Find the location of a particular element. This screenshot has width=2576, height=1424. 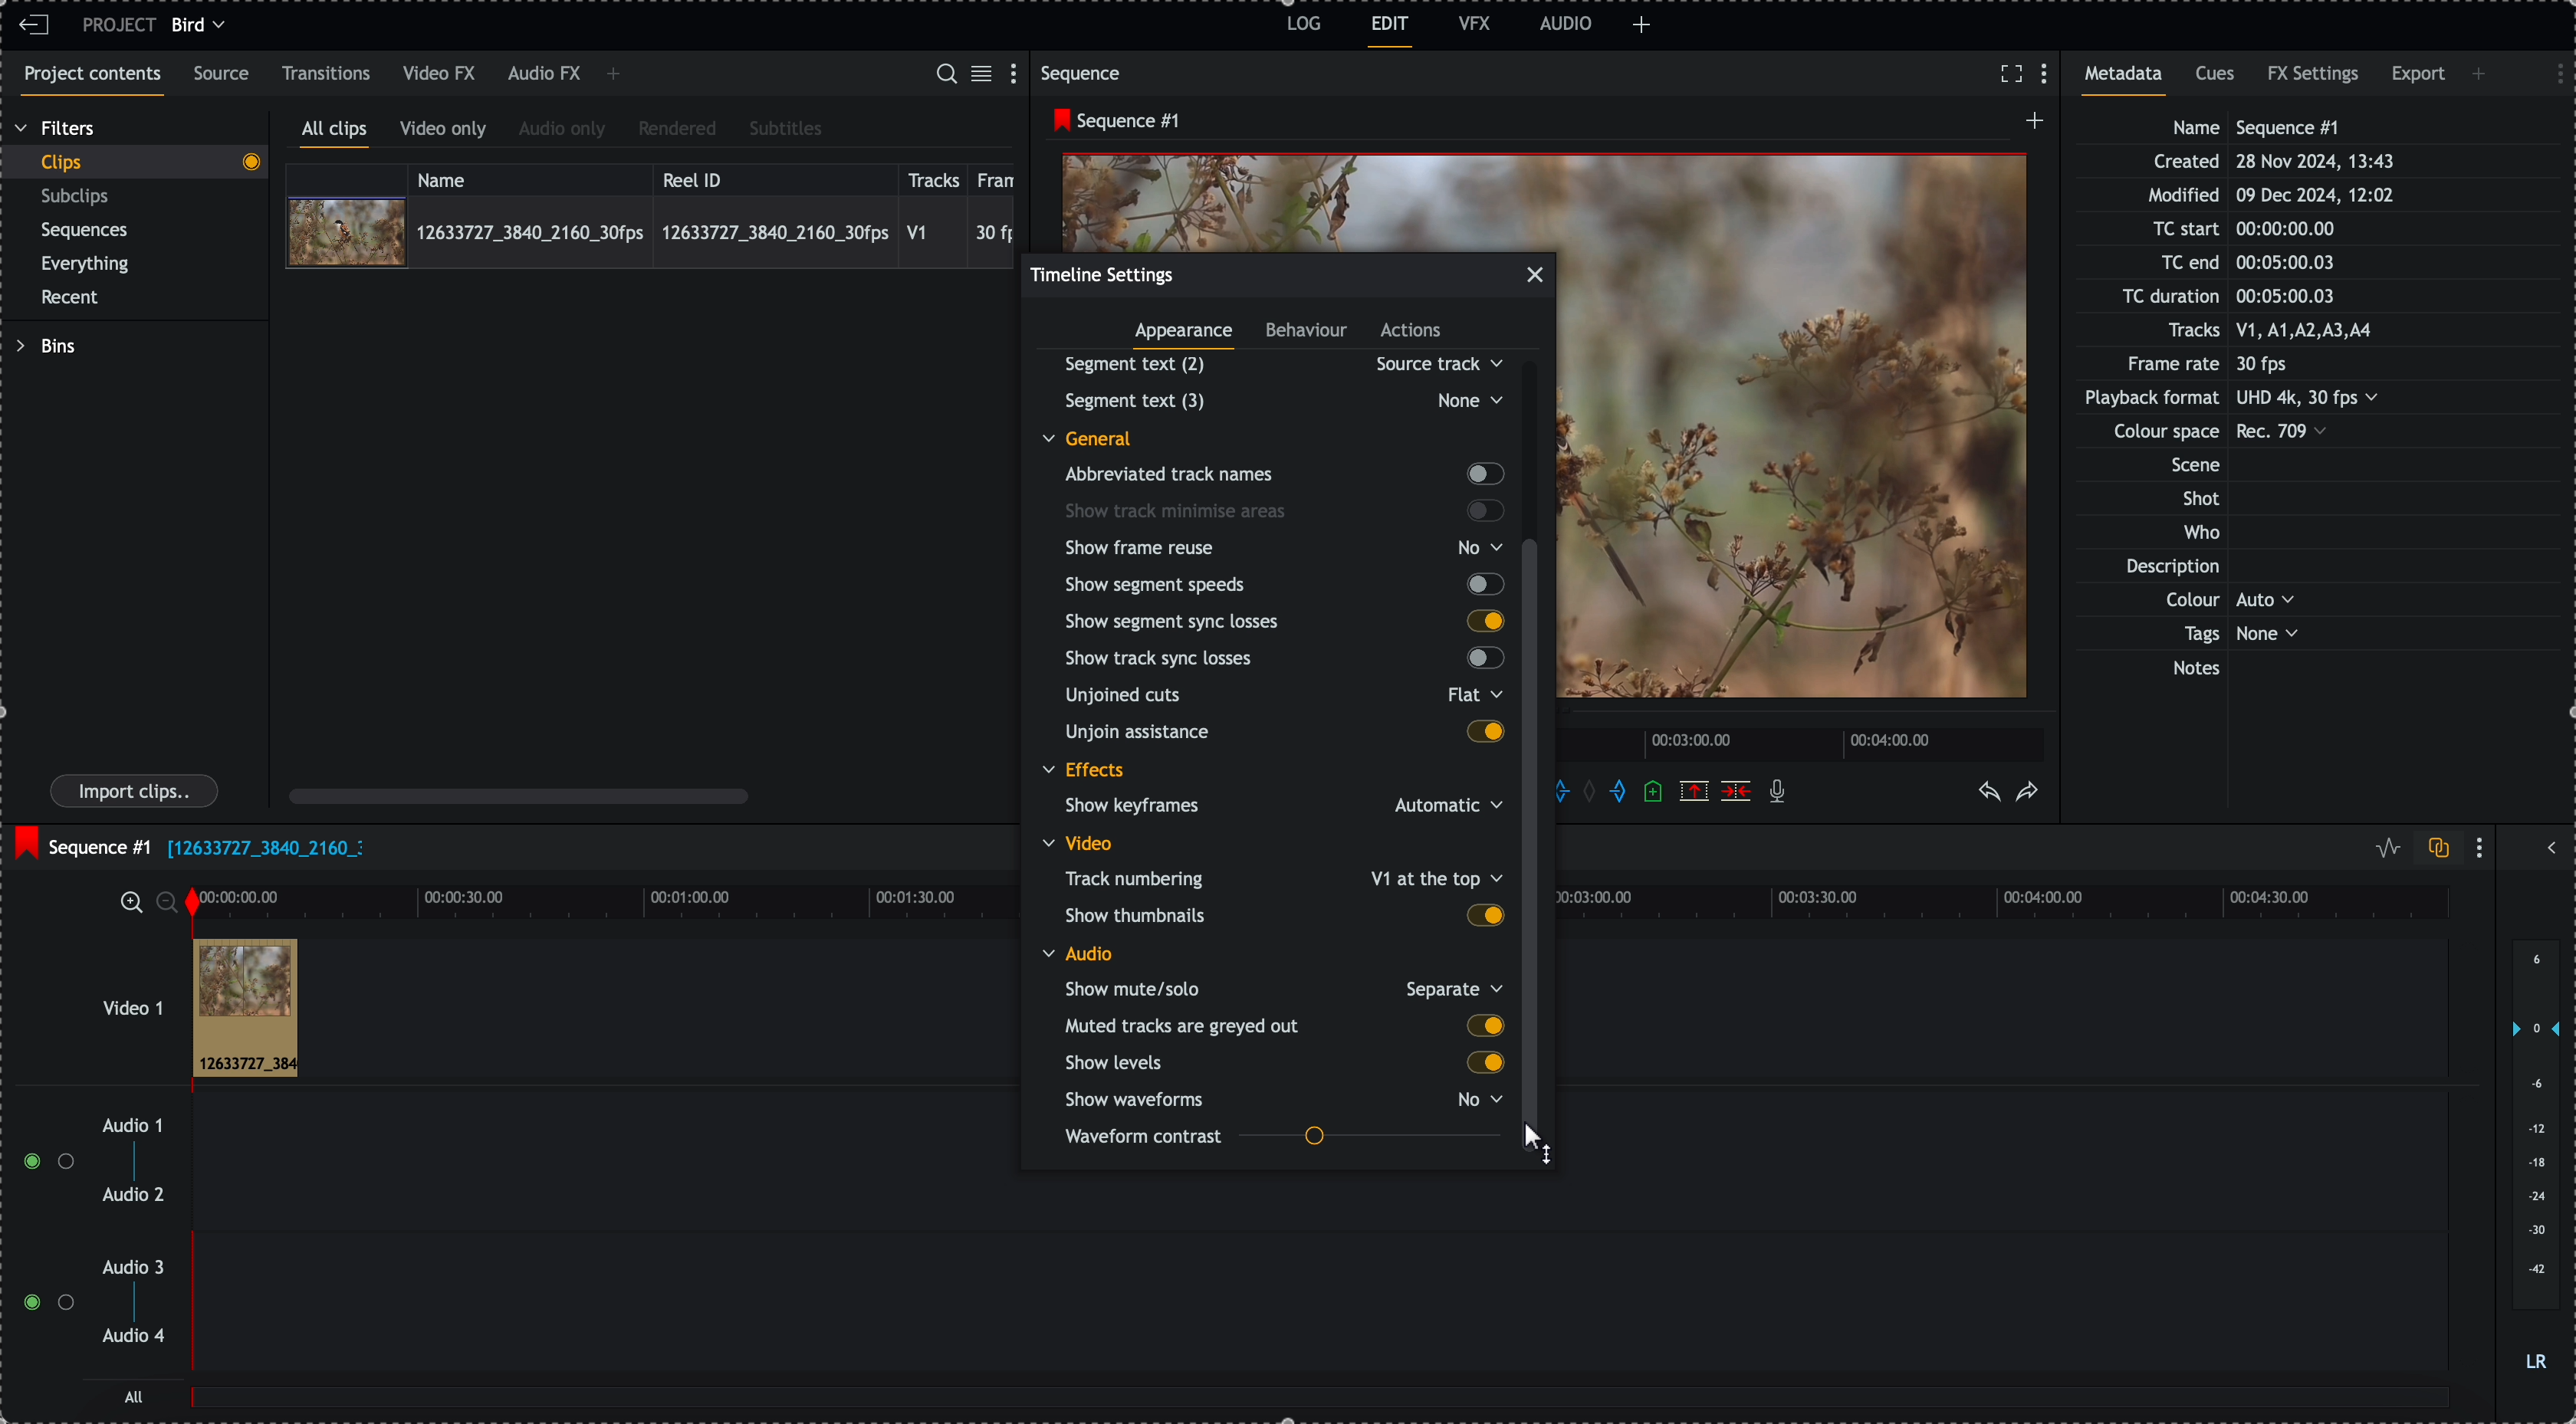

create a new sequence is located at coordinates (2030, 126).